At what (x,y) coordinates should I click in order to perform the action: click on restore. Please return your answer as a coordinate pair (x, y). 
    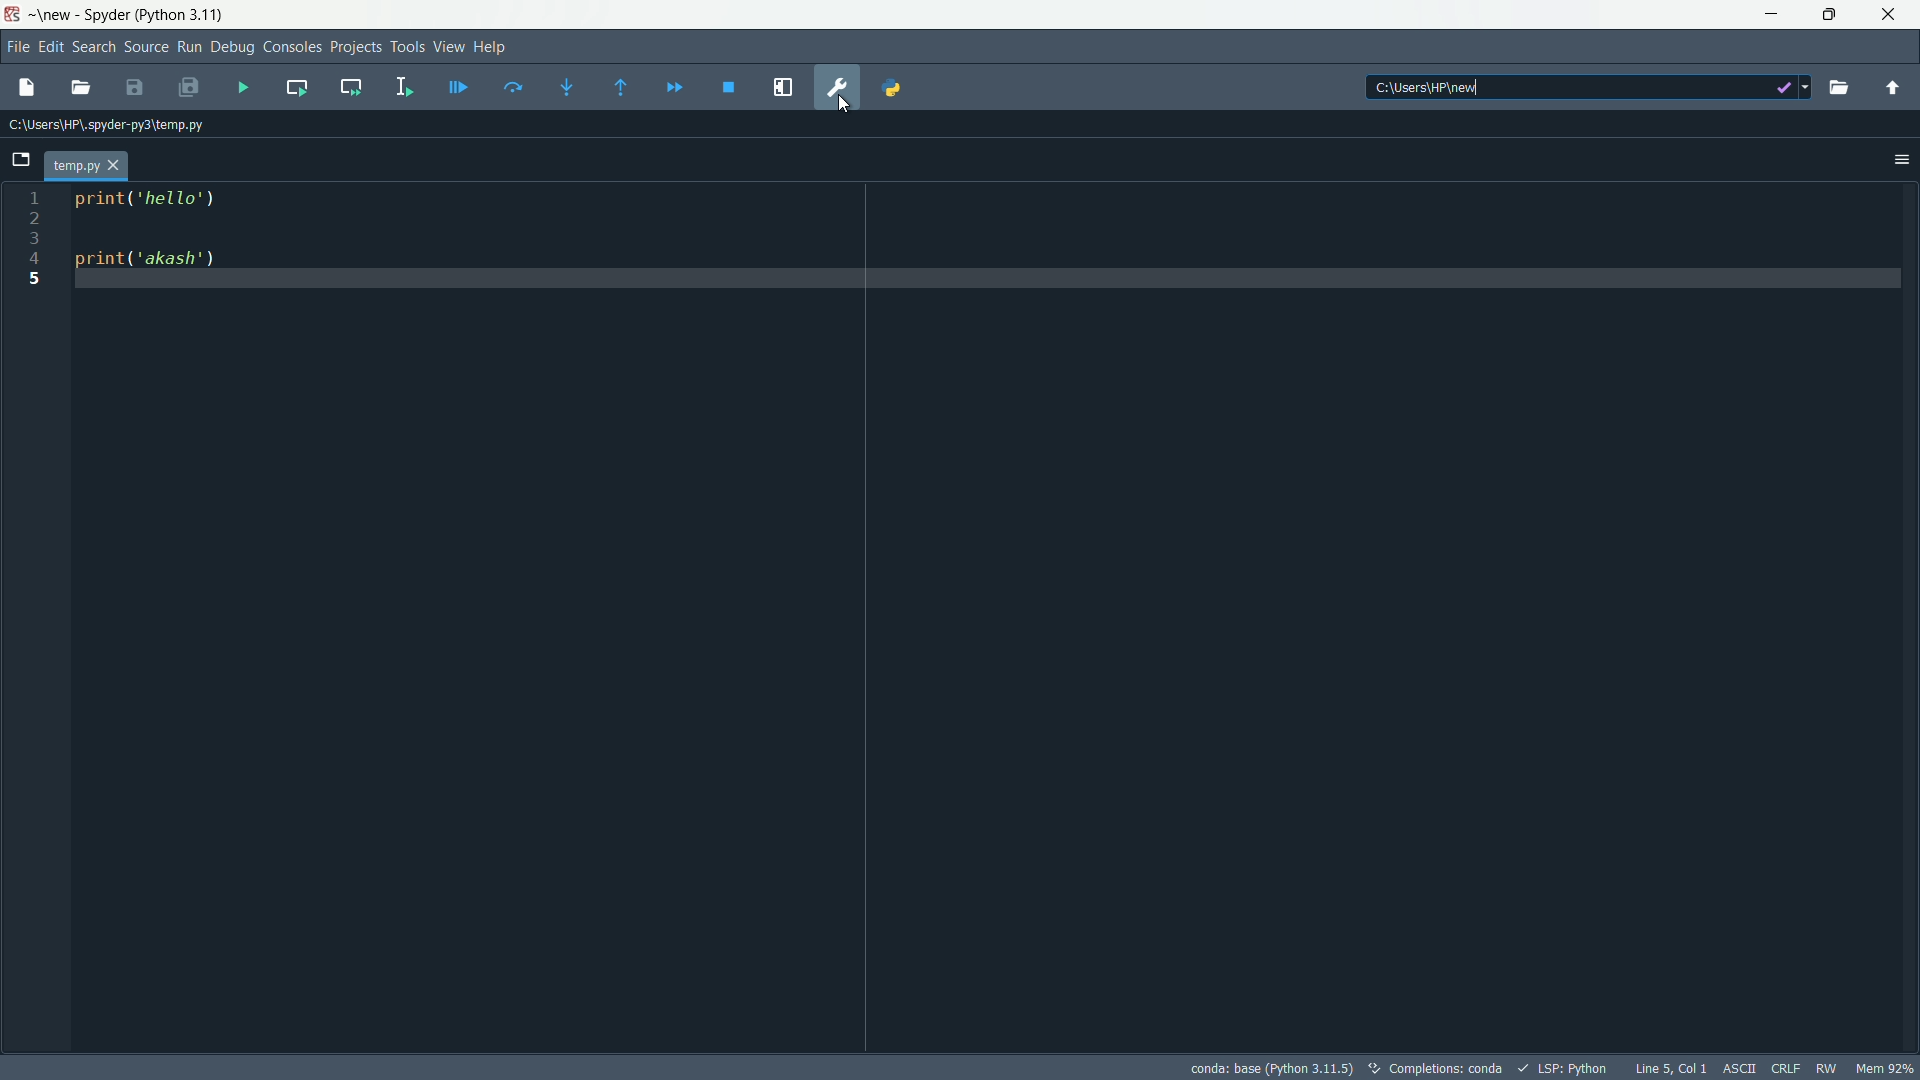
    Looking at the image, I should click on (1829, 15).